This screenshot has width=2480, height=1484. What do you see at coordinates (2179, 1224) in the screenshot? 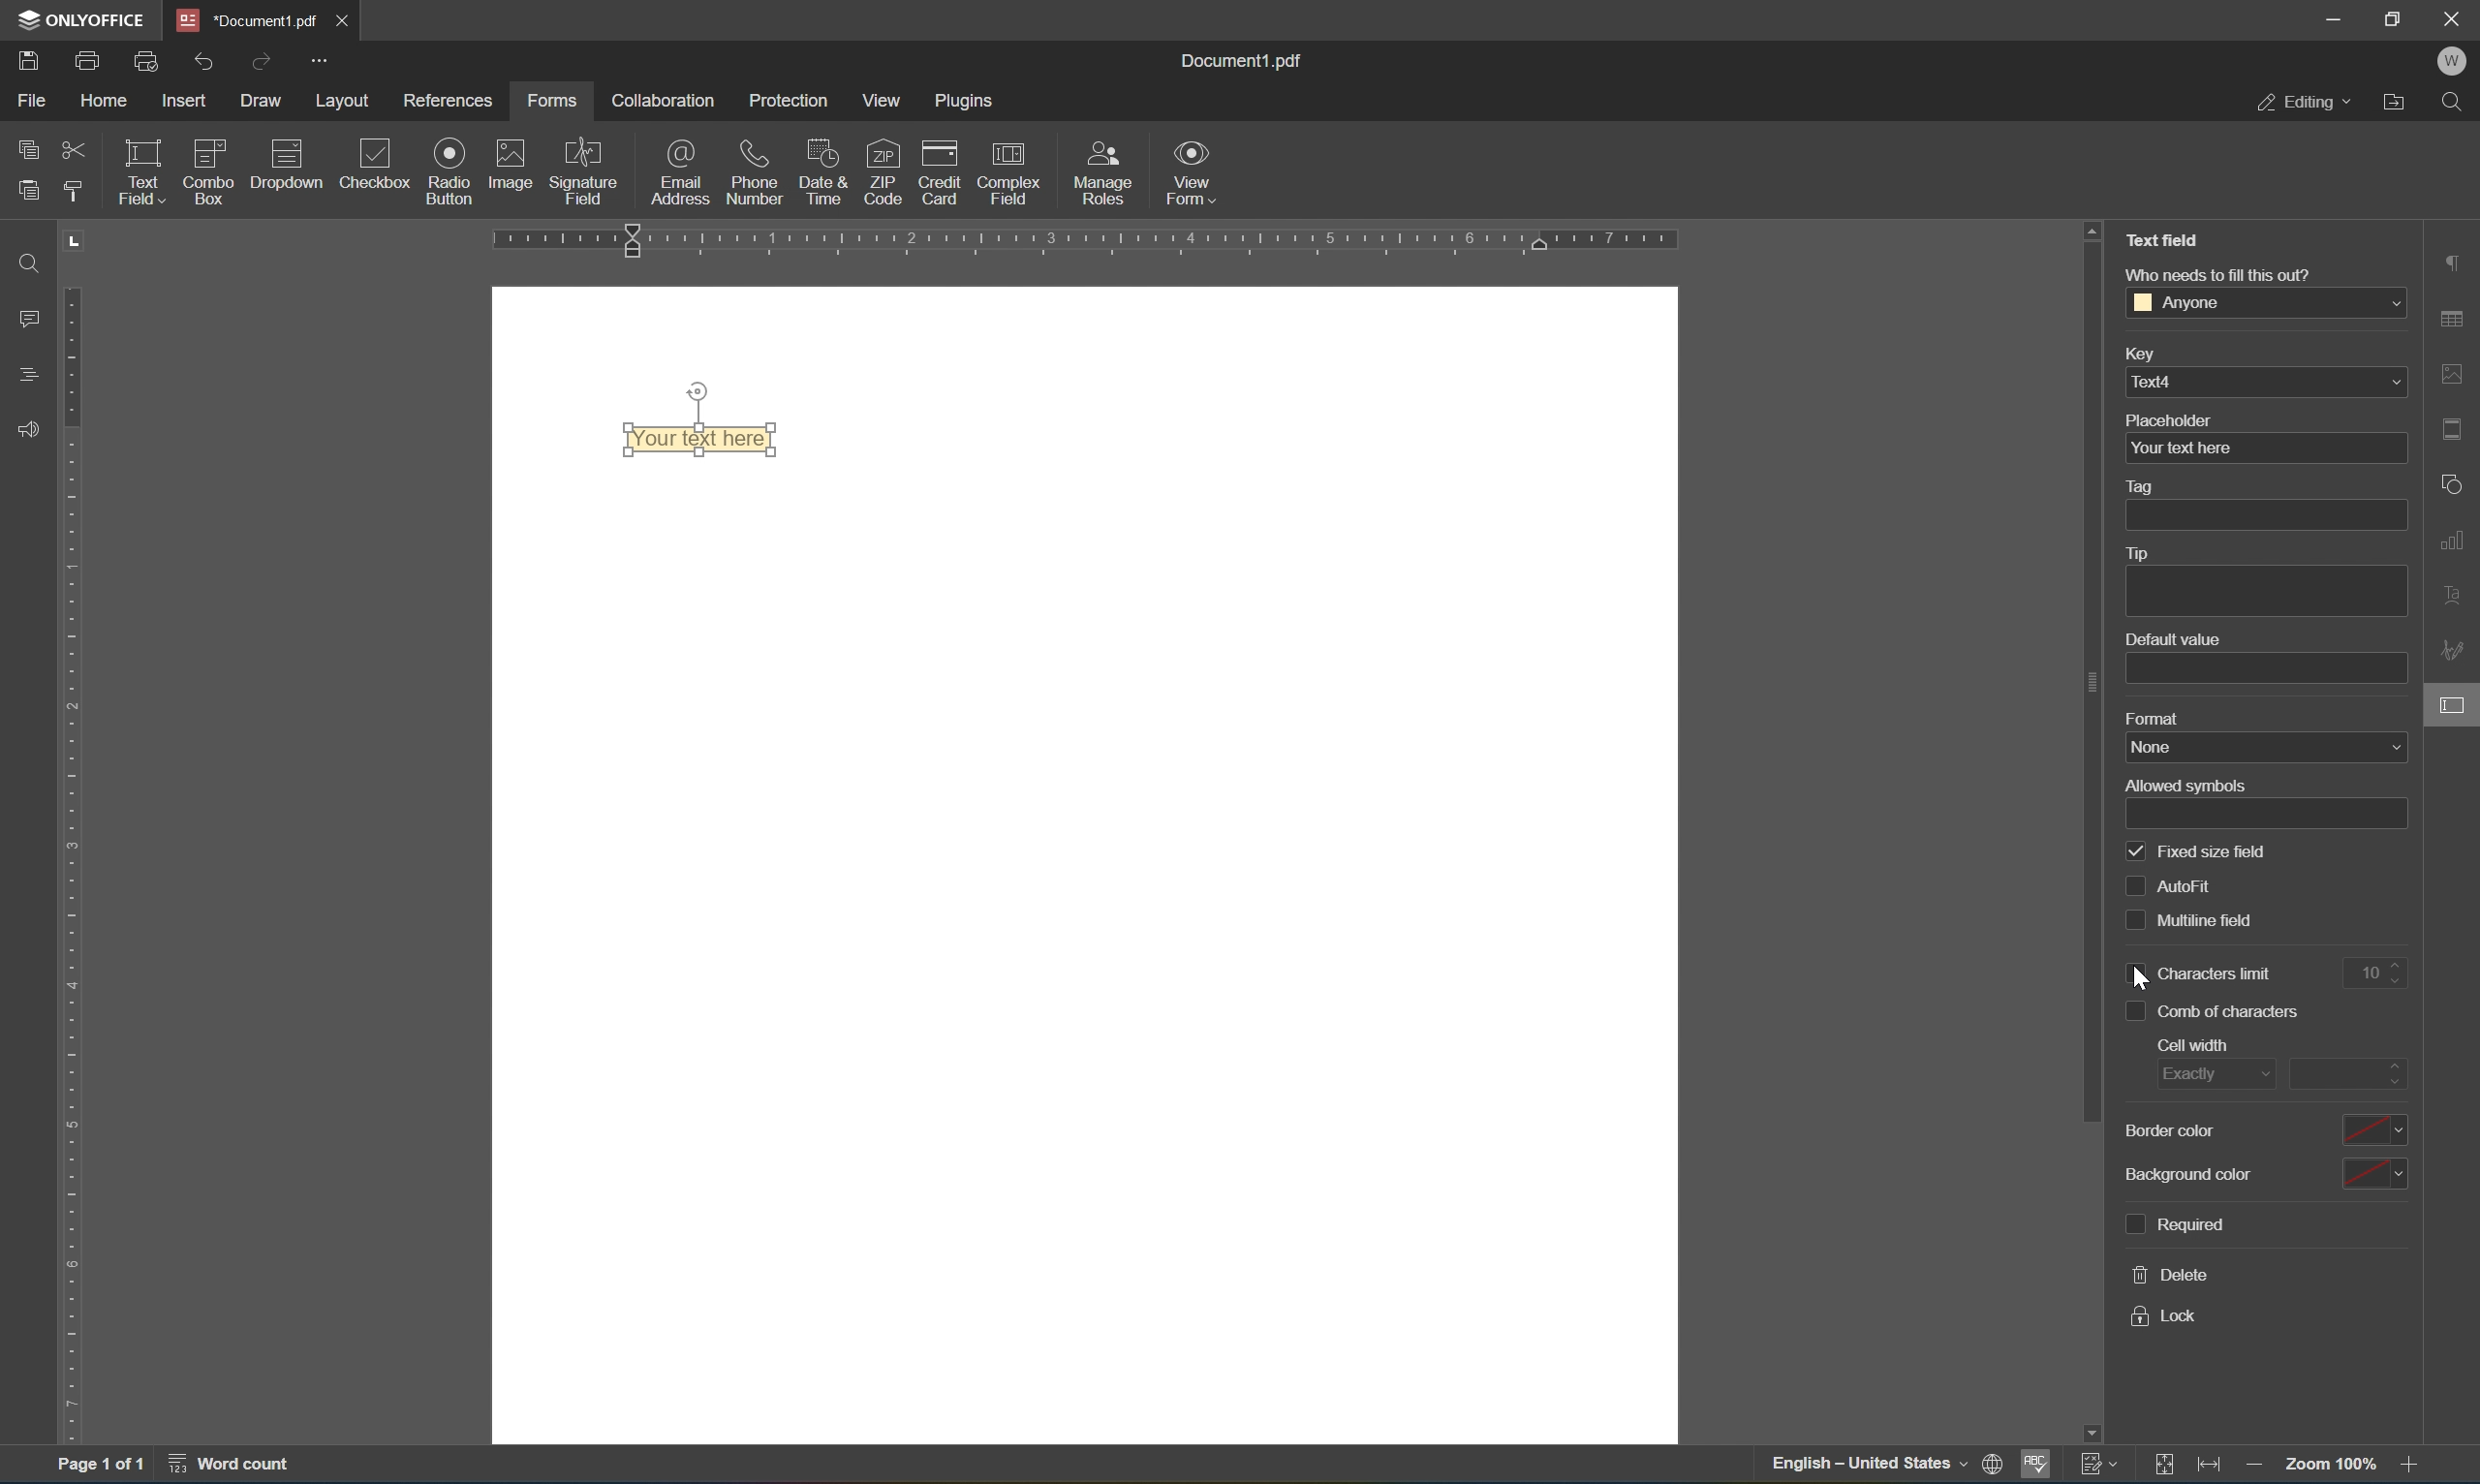
I see `required` at bounding box center [2179, 1224].